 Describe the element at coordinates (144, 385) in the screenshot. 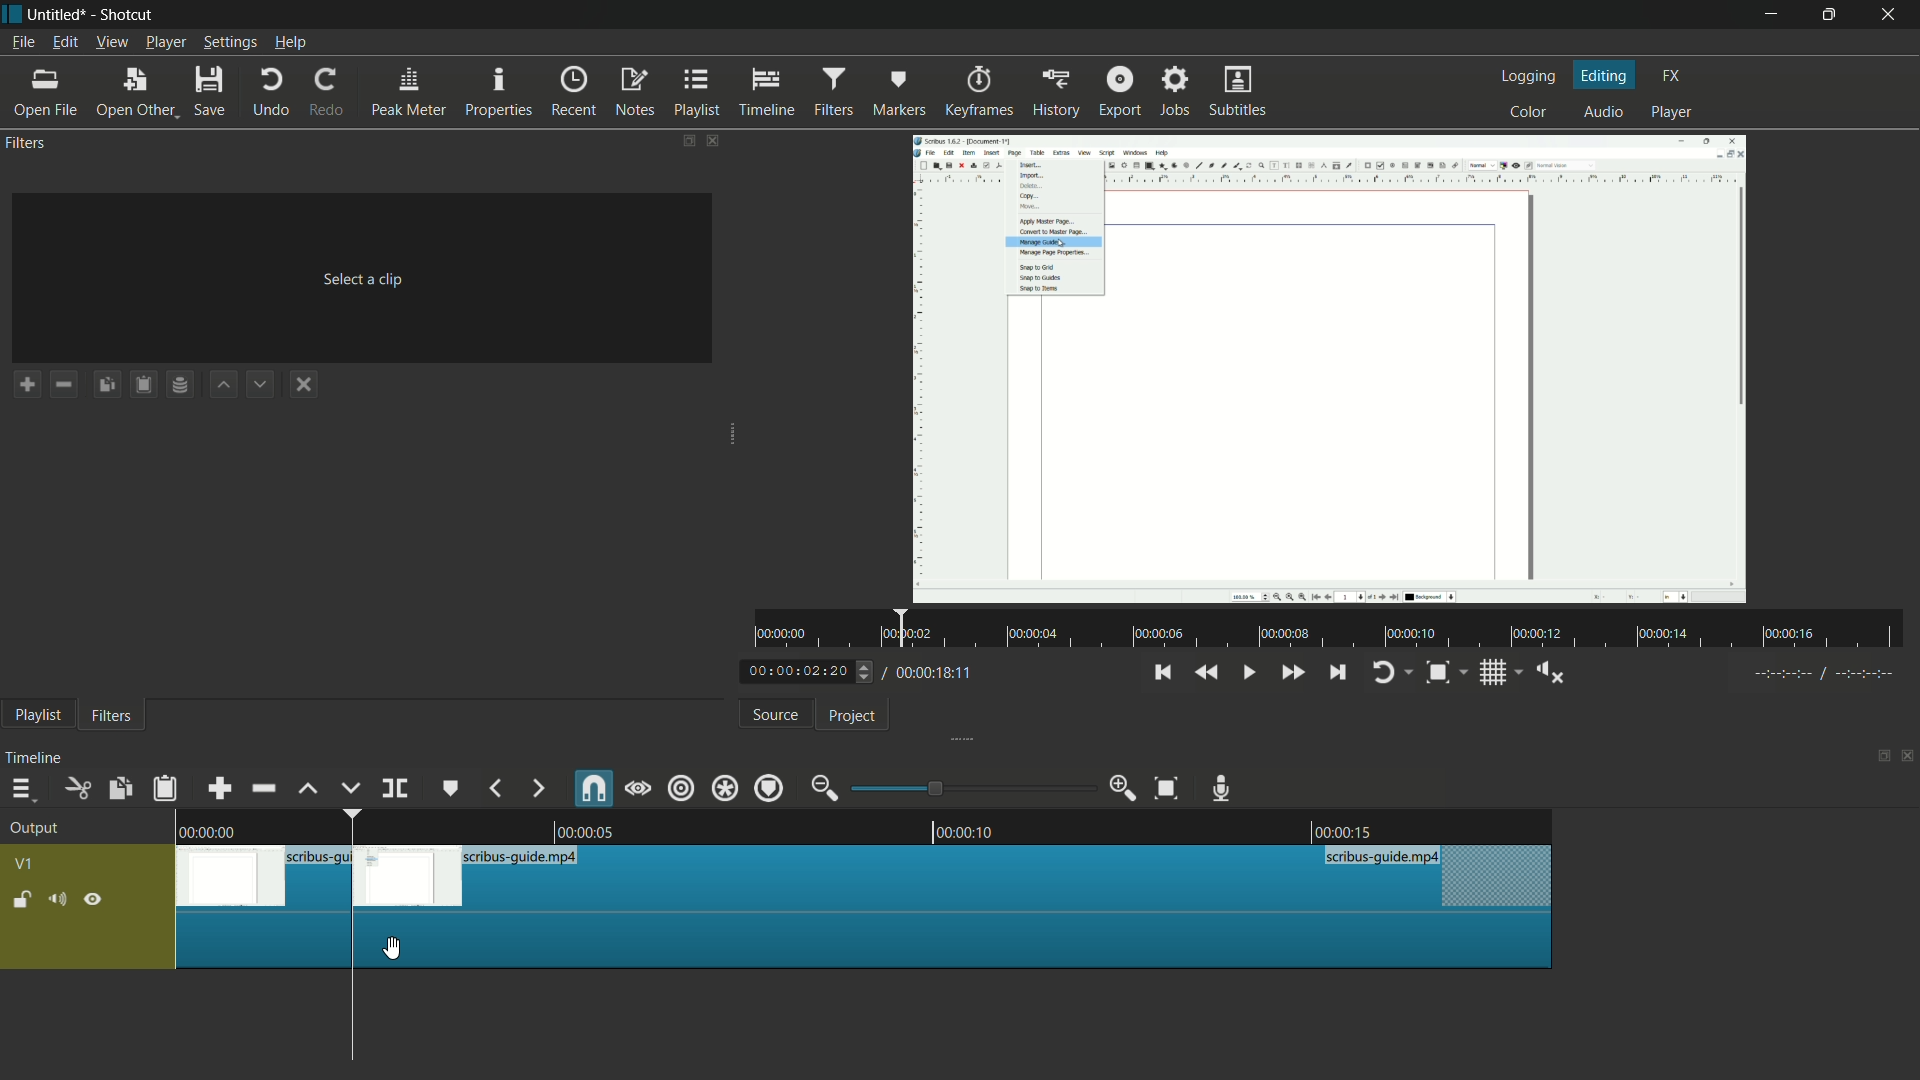

I see `paste filters` at that location.